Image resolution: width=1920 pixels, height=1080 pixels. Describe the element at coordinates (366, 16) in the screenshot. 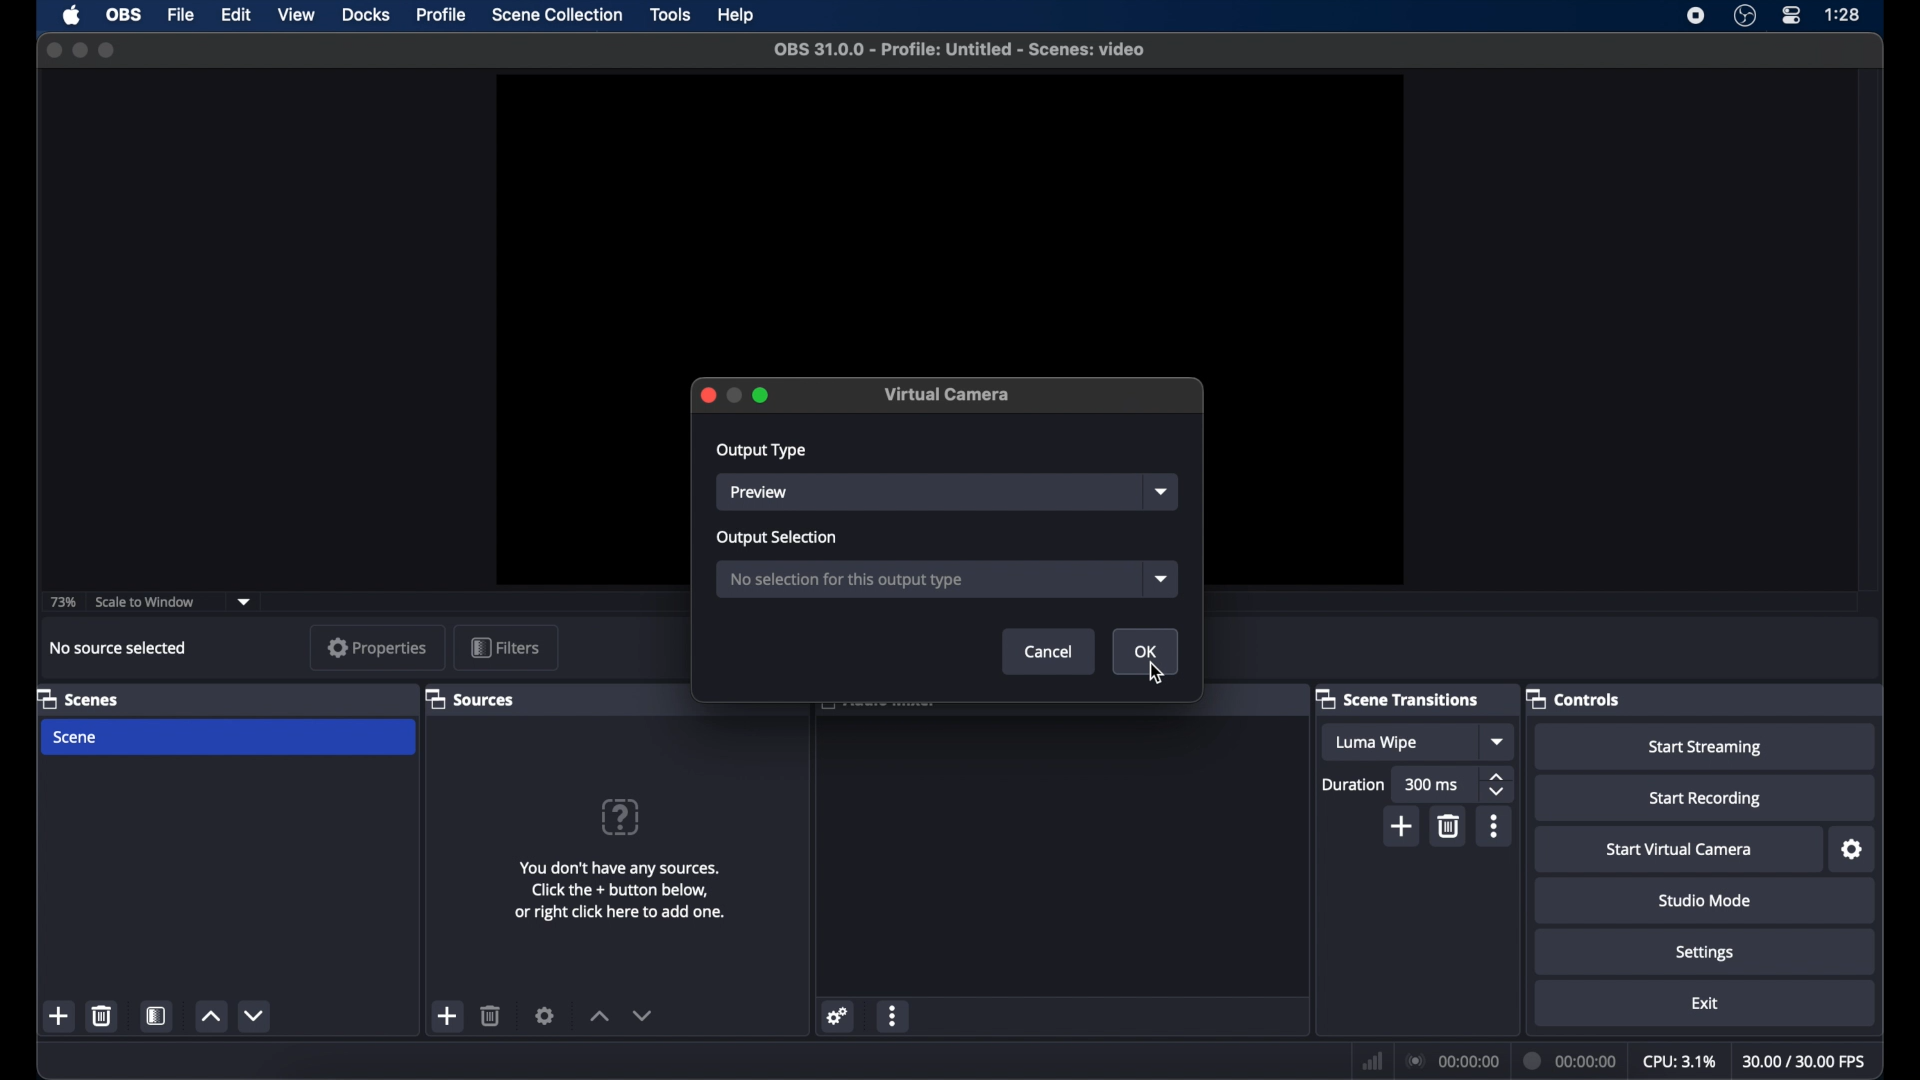

I see `docks` at that location.